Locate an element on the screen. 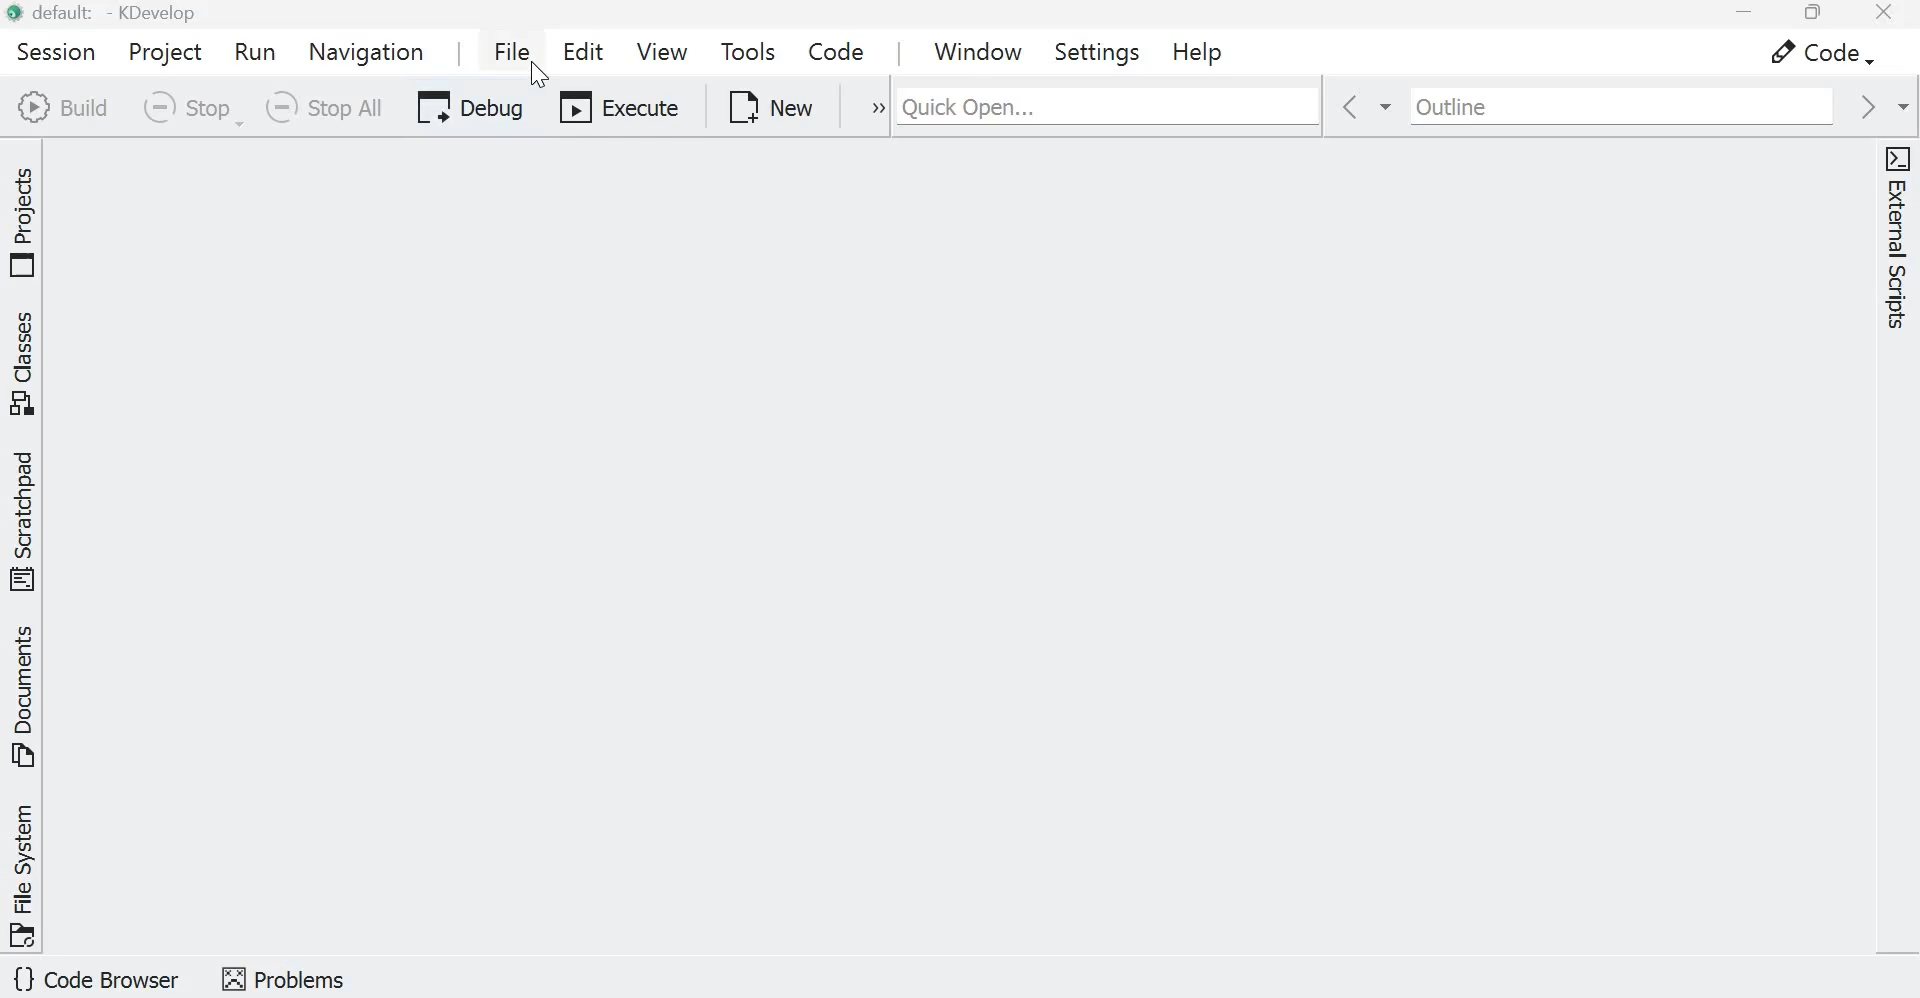 This screenshot has width=1920, height=998. Navigation is located at coordinates (368, 51).